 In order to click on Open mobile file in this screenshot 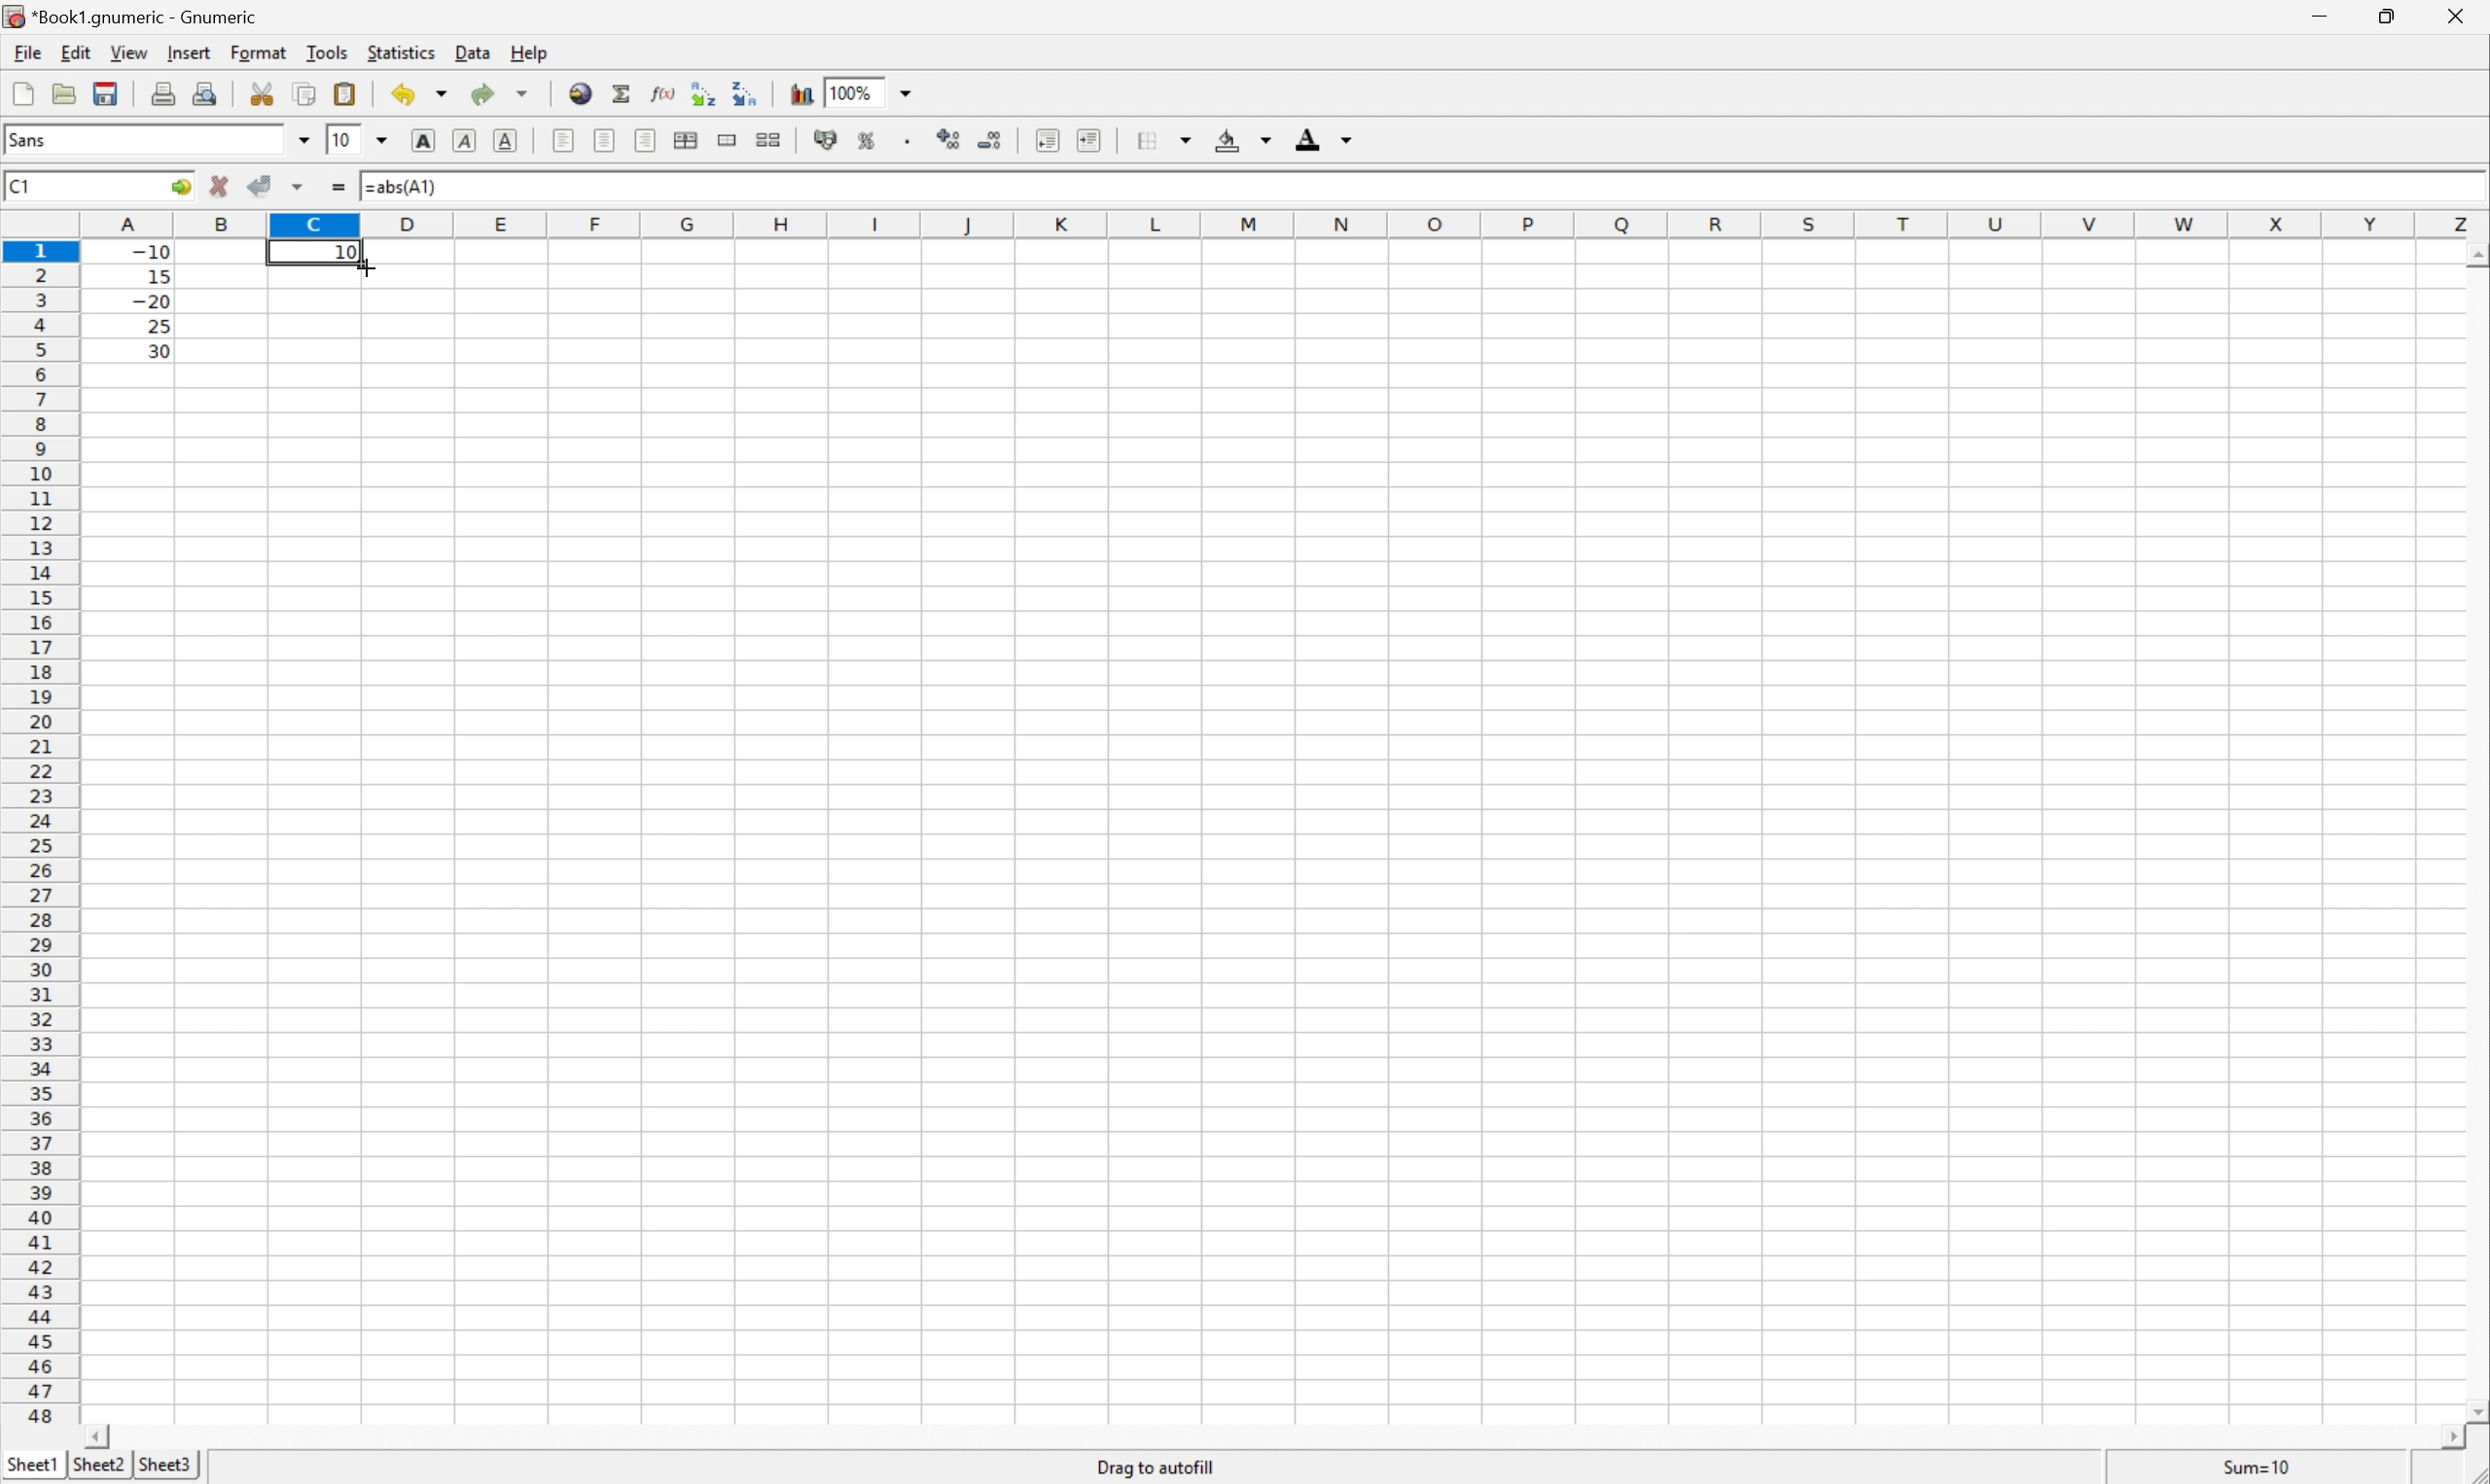, I will do `click(103, 93)`.